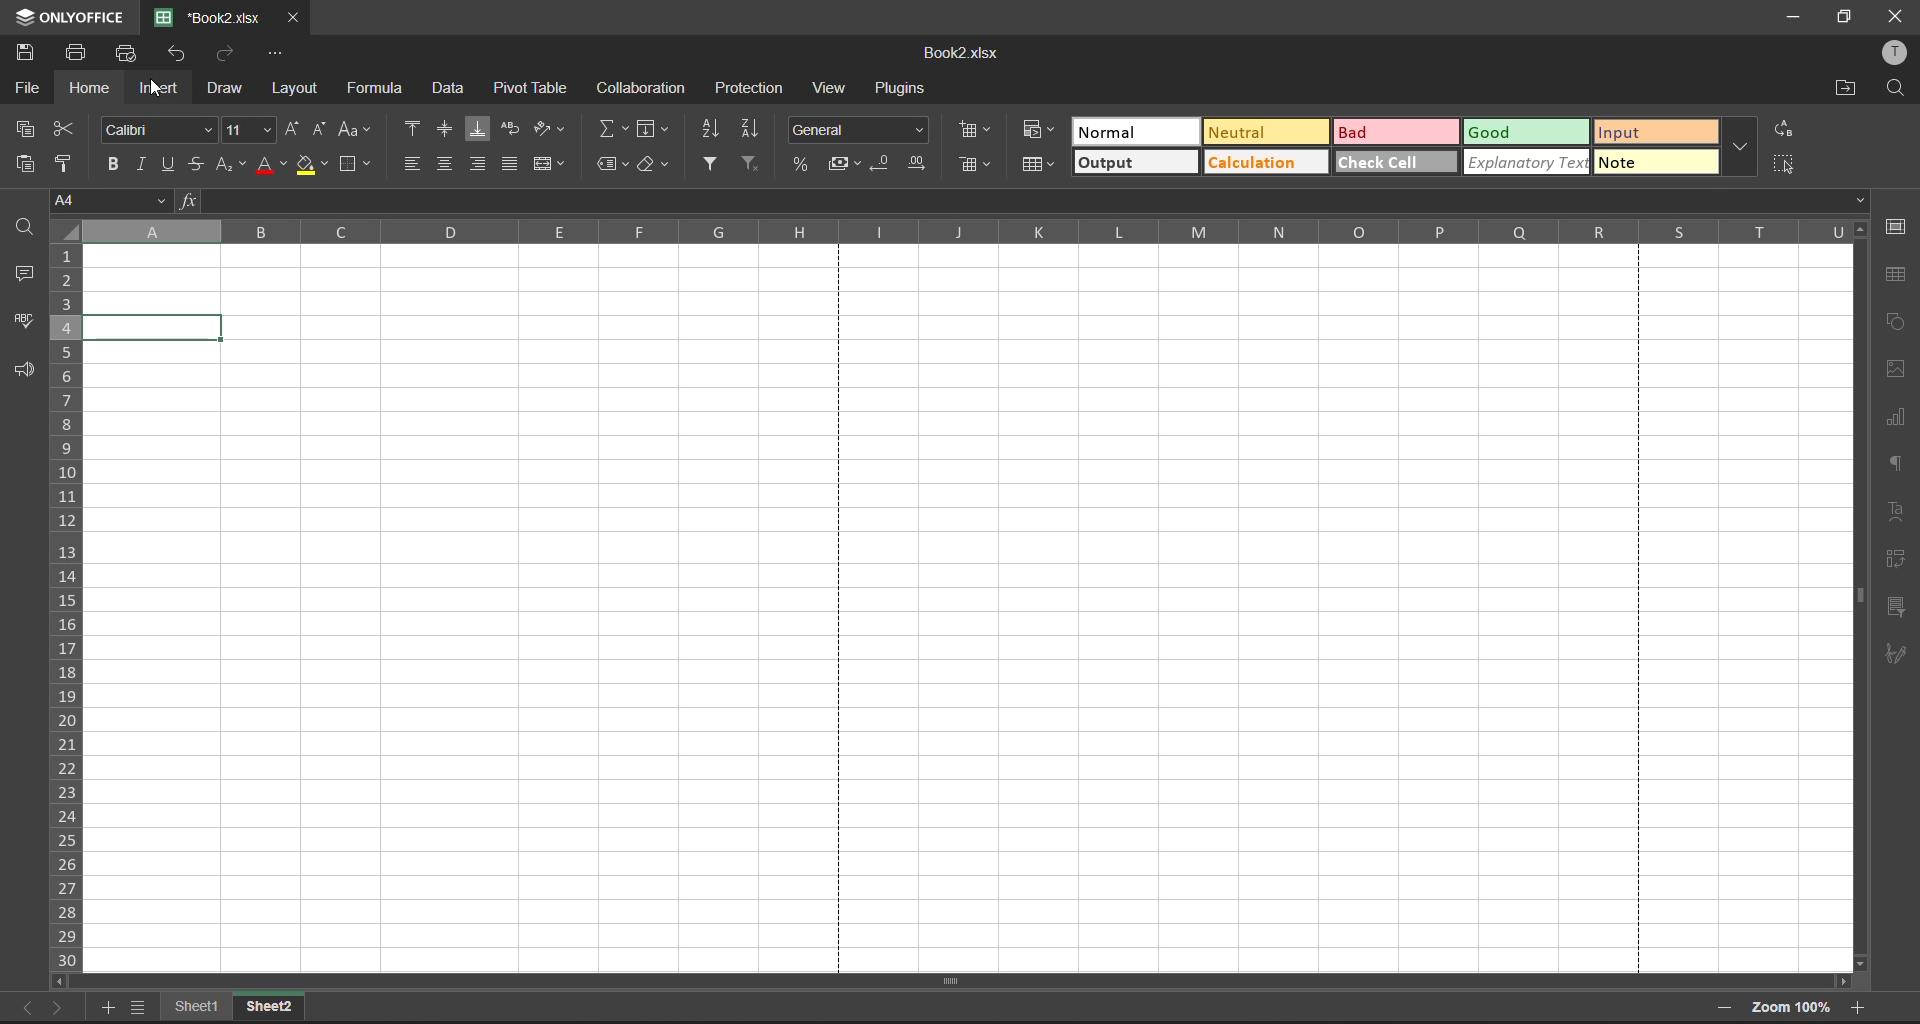 This screenshot has width=1920, height=1024. Describe the element at coordinates (188, 202) in the screenshot. I see `fx` at that location.